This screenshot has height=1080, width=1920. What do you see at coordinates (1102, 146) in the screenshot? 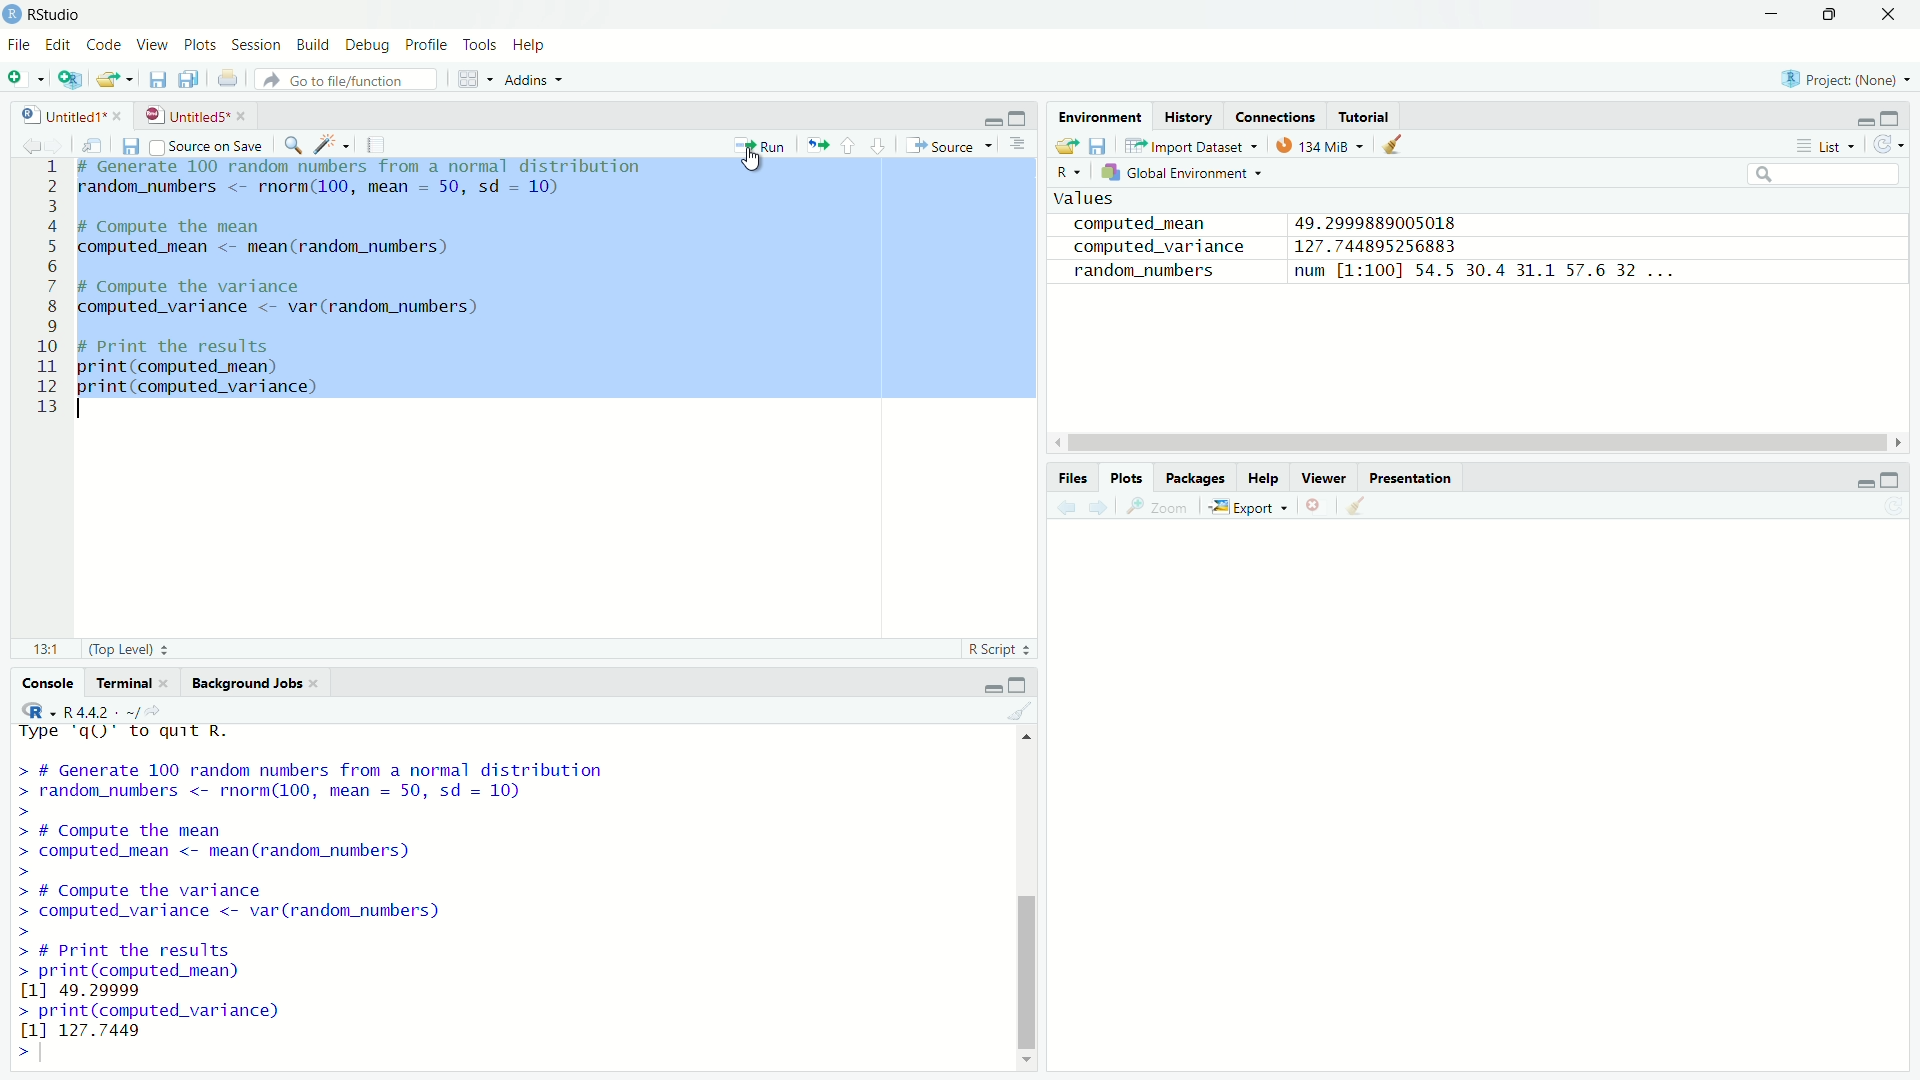
I see `save workspace as` at bounding box center [1102, 146].